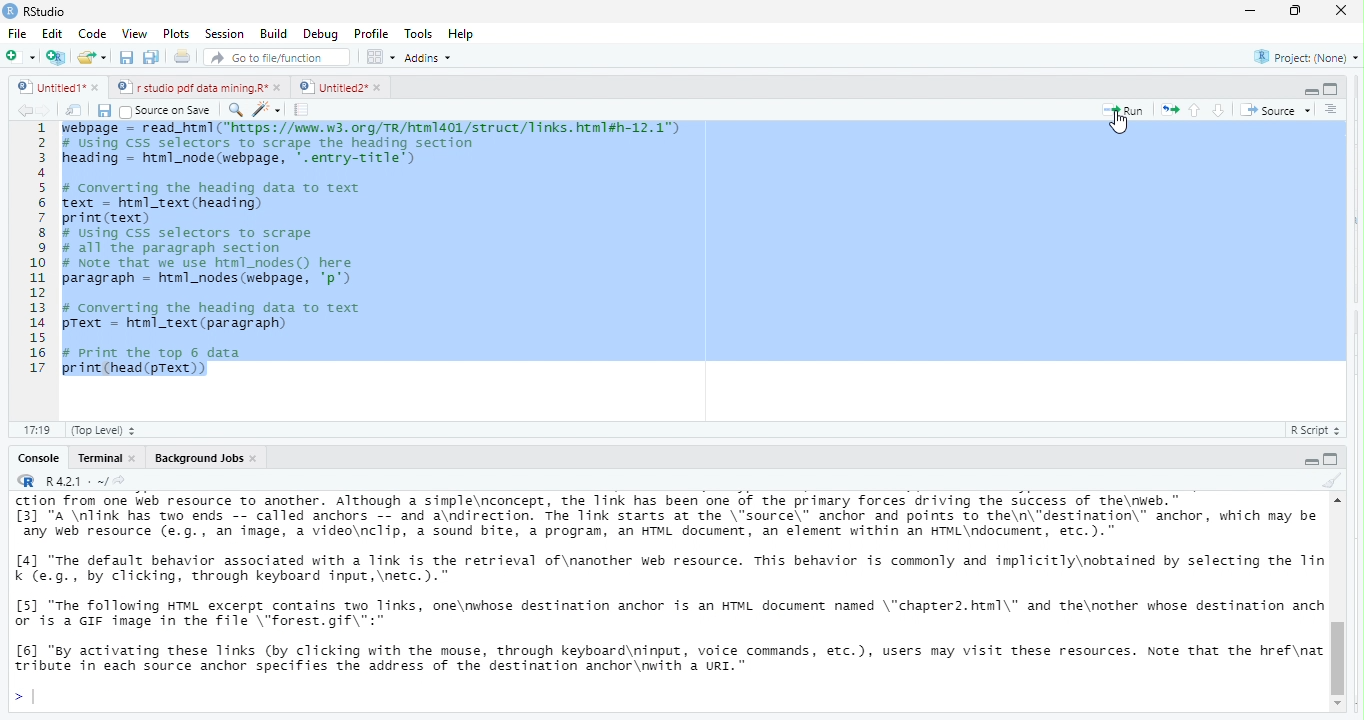 The width and height of the screenshot is (1364, 720). Describe the element at coordinates (1335, 10) in the screenshot. I see `close` at that location.